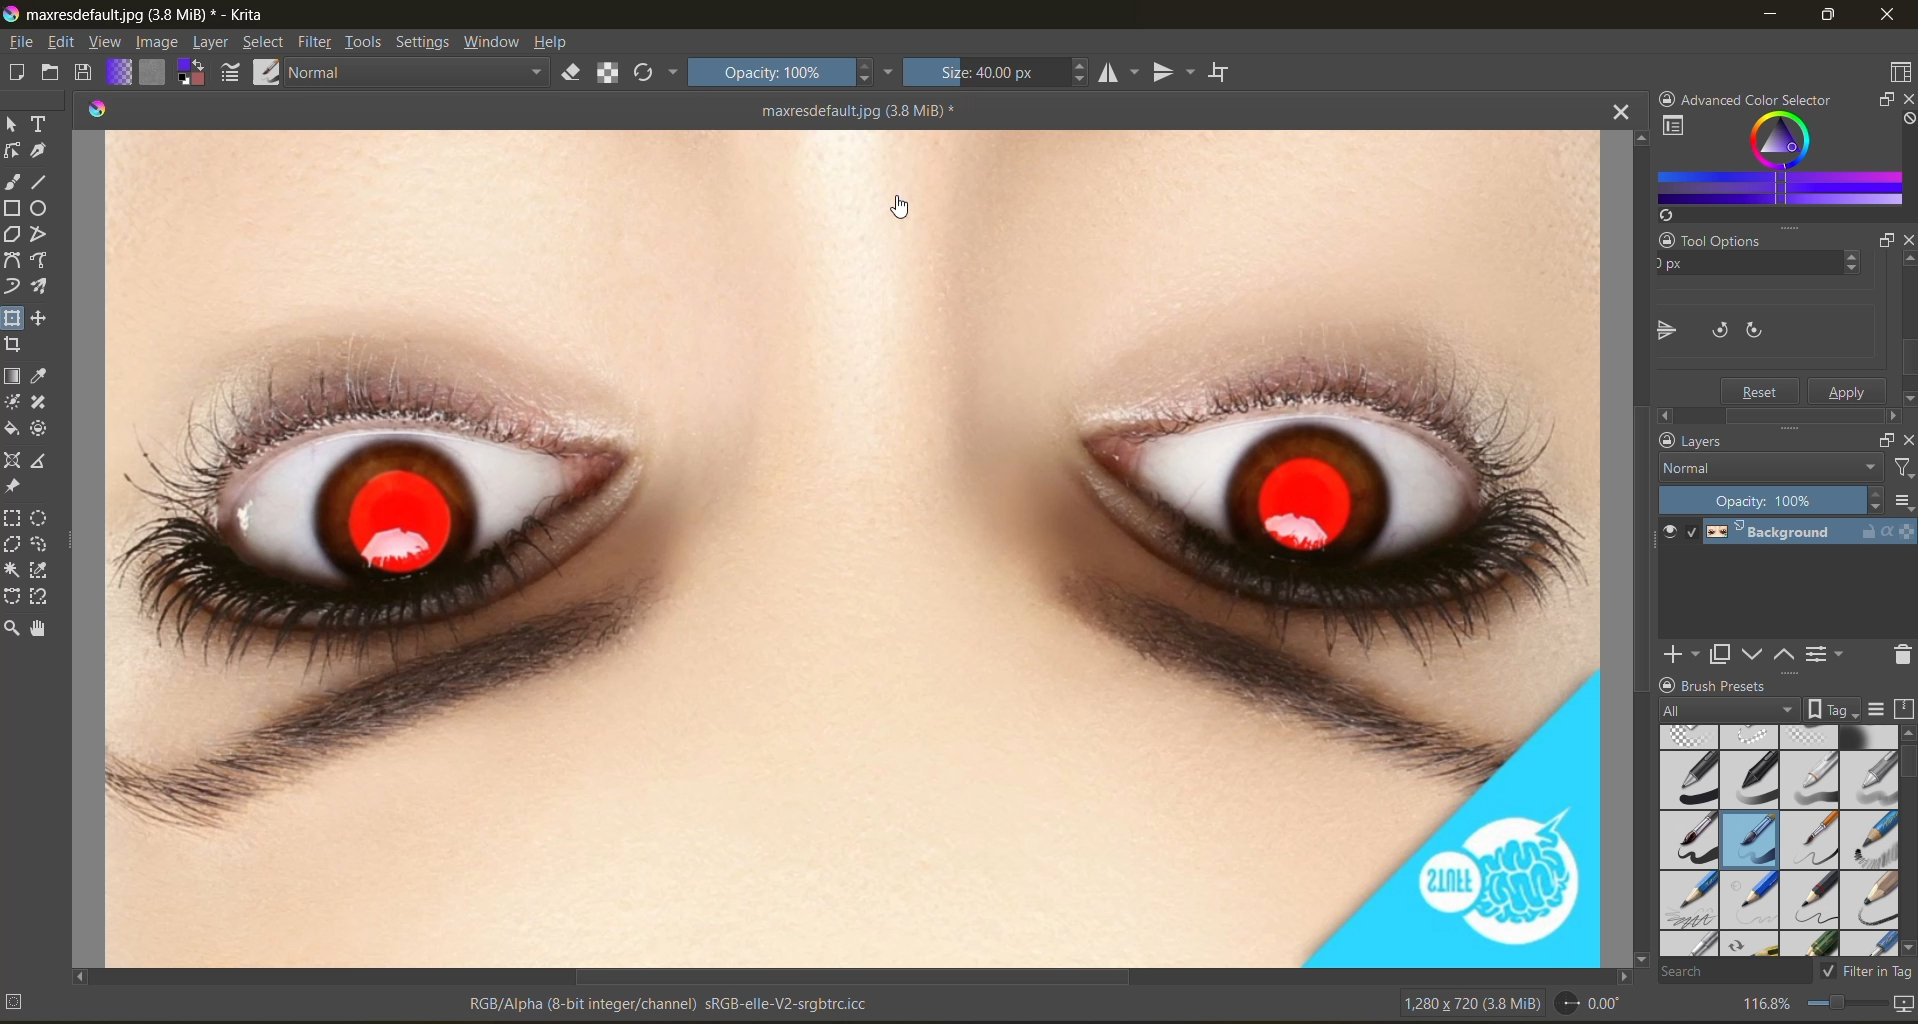  Describe the element at coordinates (1827, 654) in the screenshot. I see `view or change layer properties` at that location.